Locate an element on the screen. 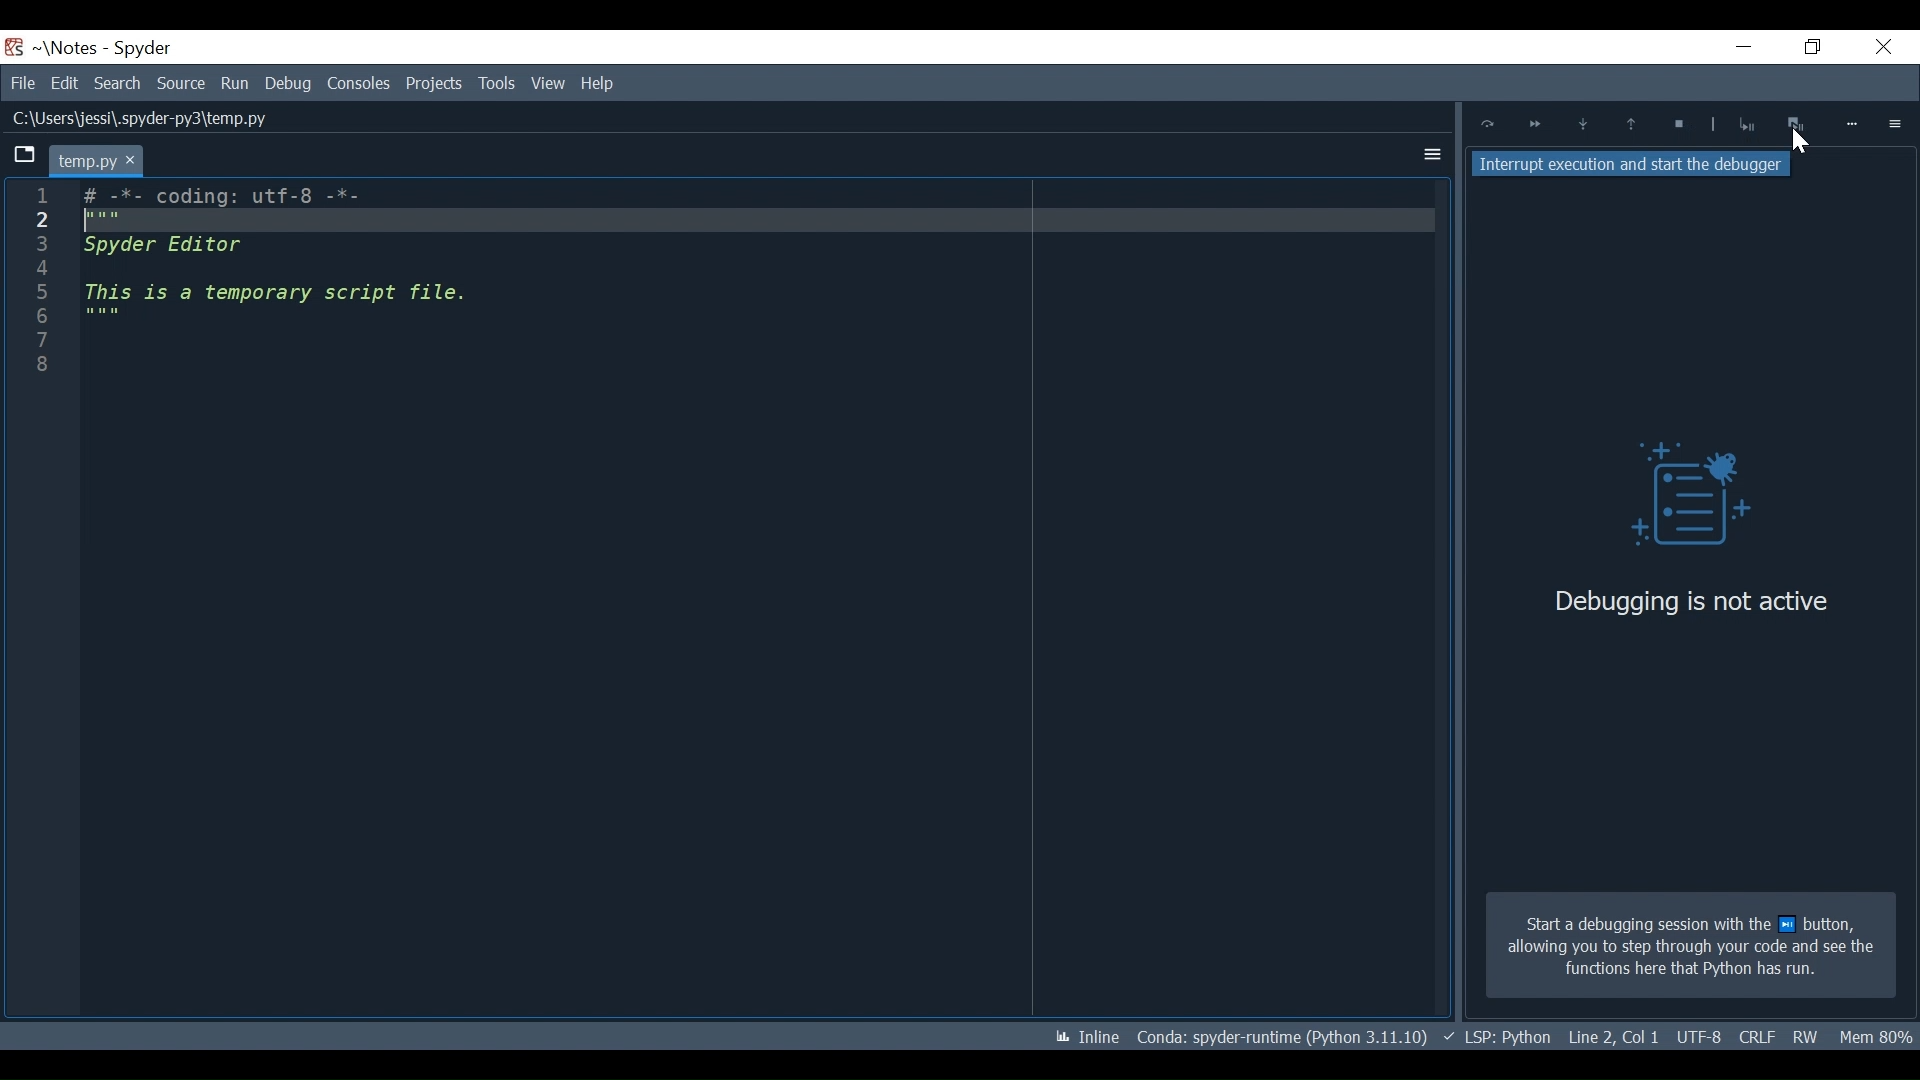 The width and height of the screenshot is (1920, 1080). Close is located at coordinates (1879, 49).